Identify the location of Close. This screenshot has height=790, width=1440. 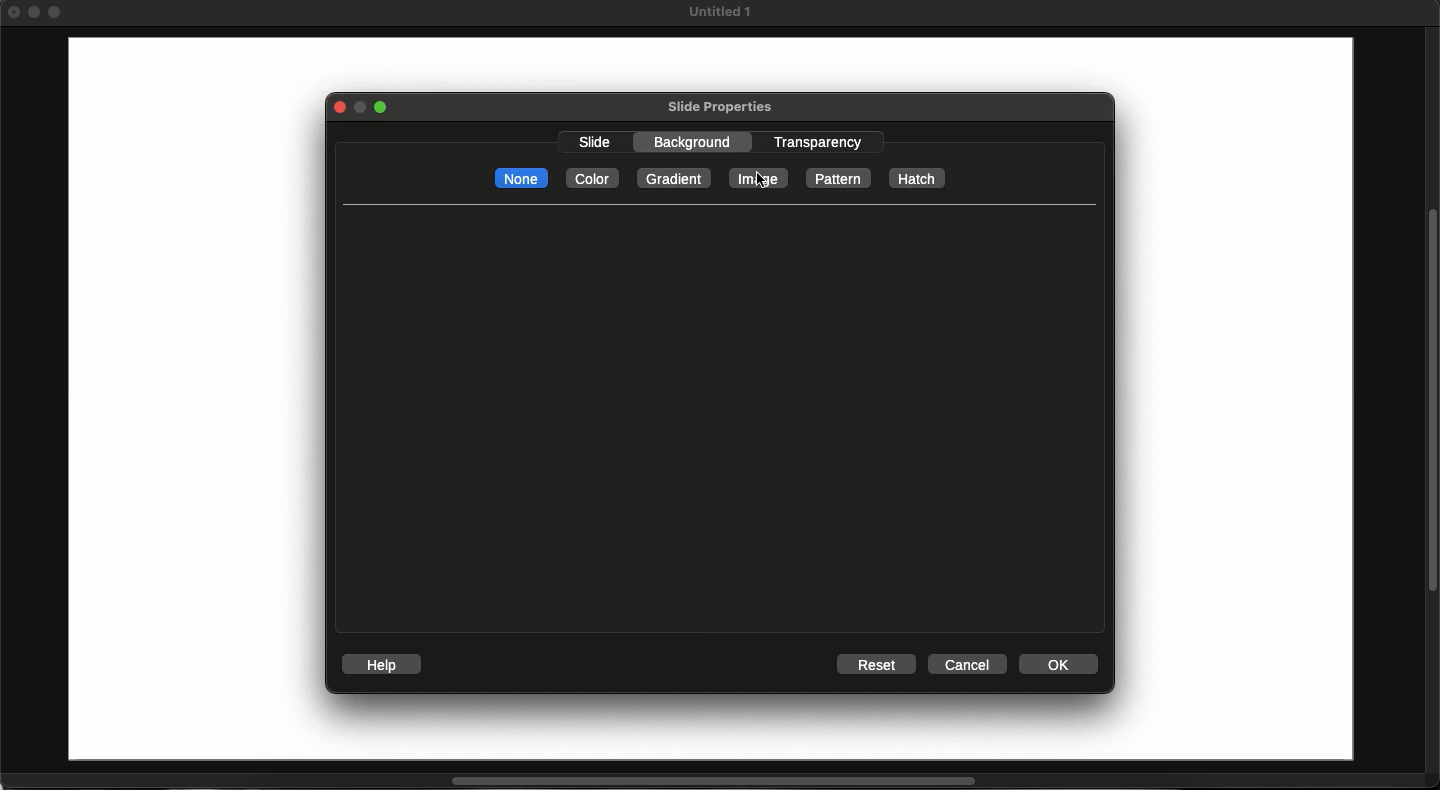
(14, 11).